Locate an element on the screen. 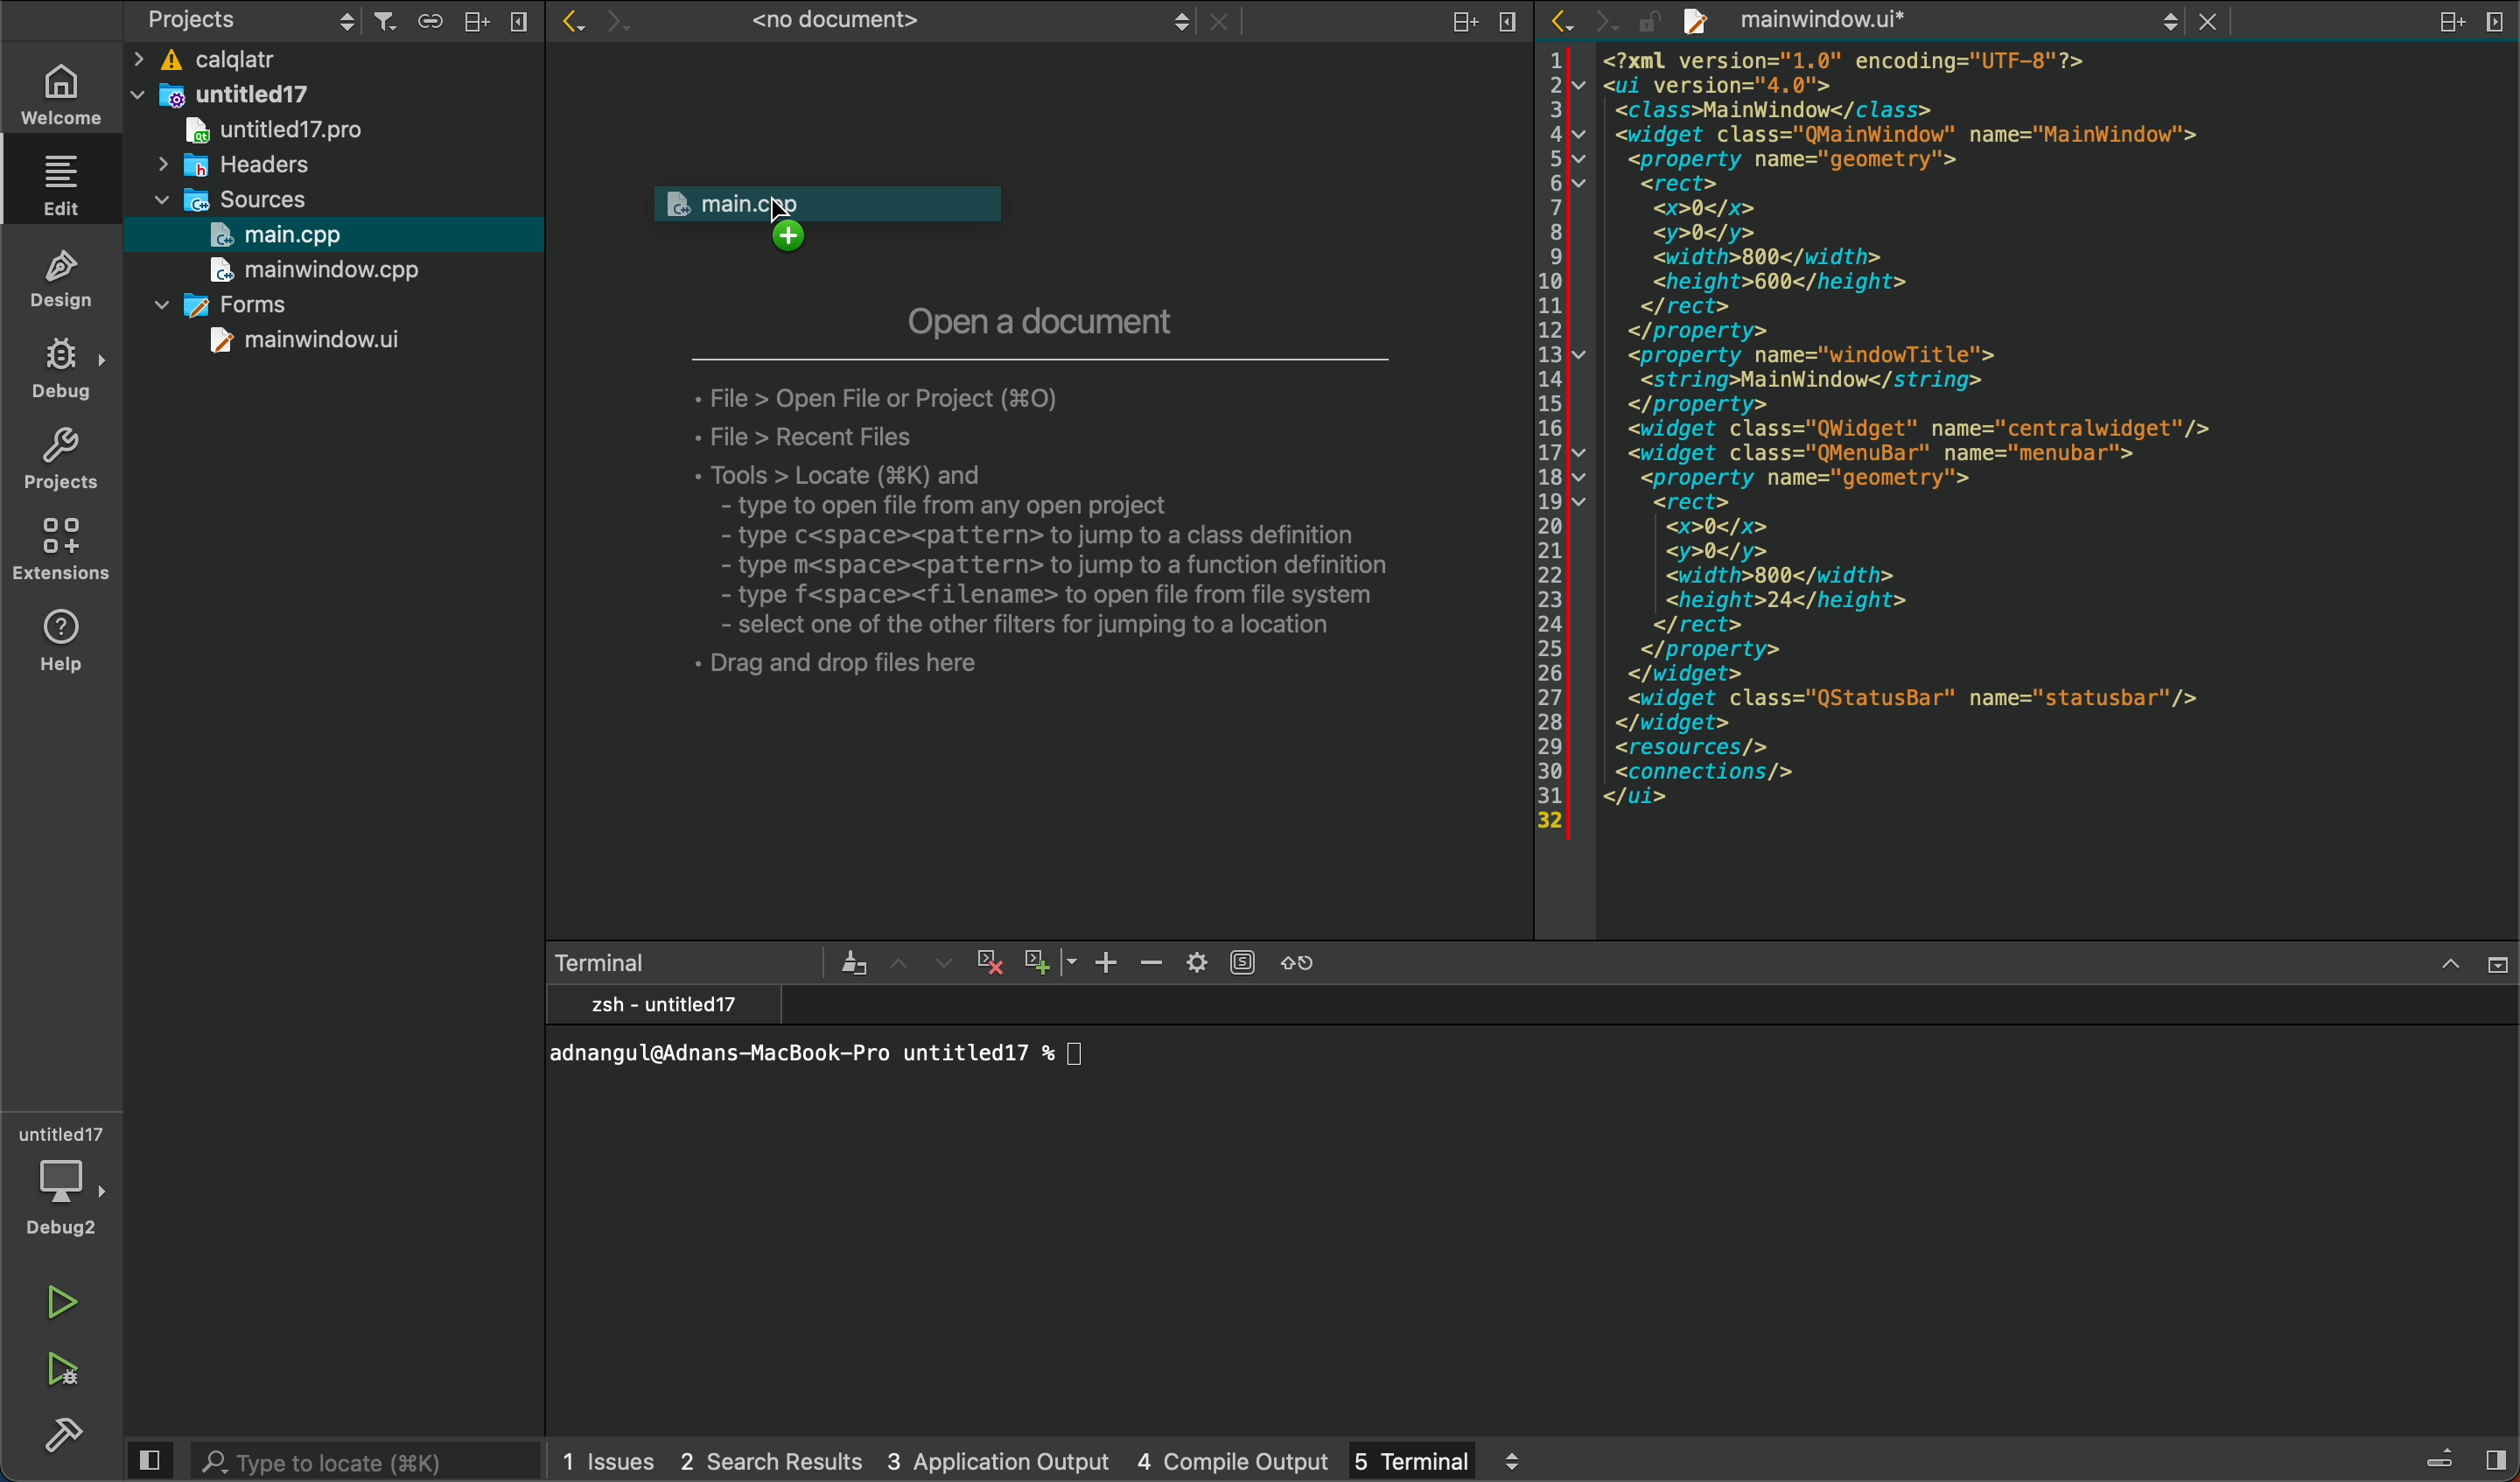 This screenshot has height=1482, width=2520. split is located at coordinates (1467, 24).